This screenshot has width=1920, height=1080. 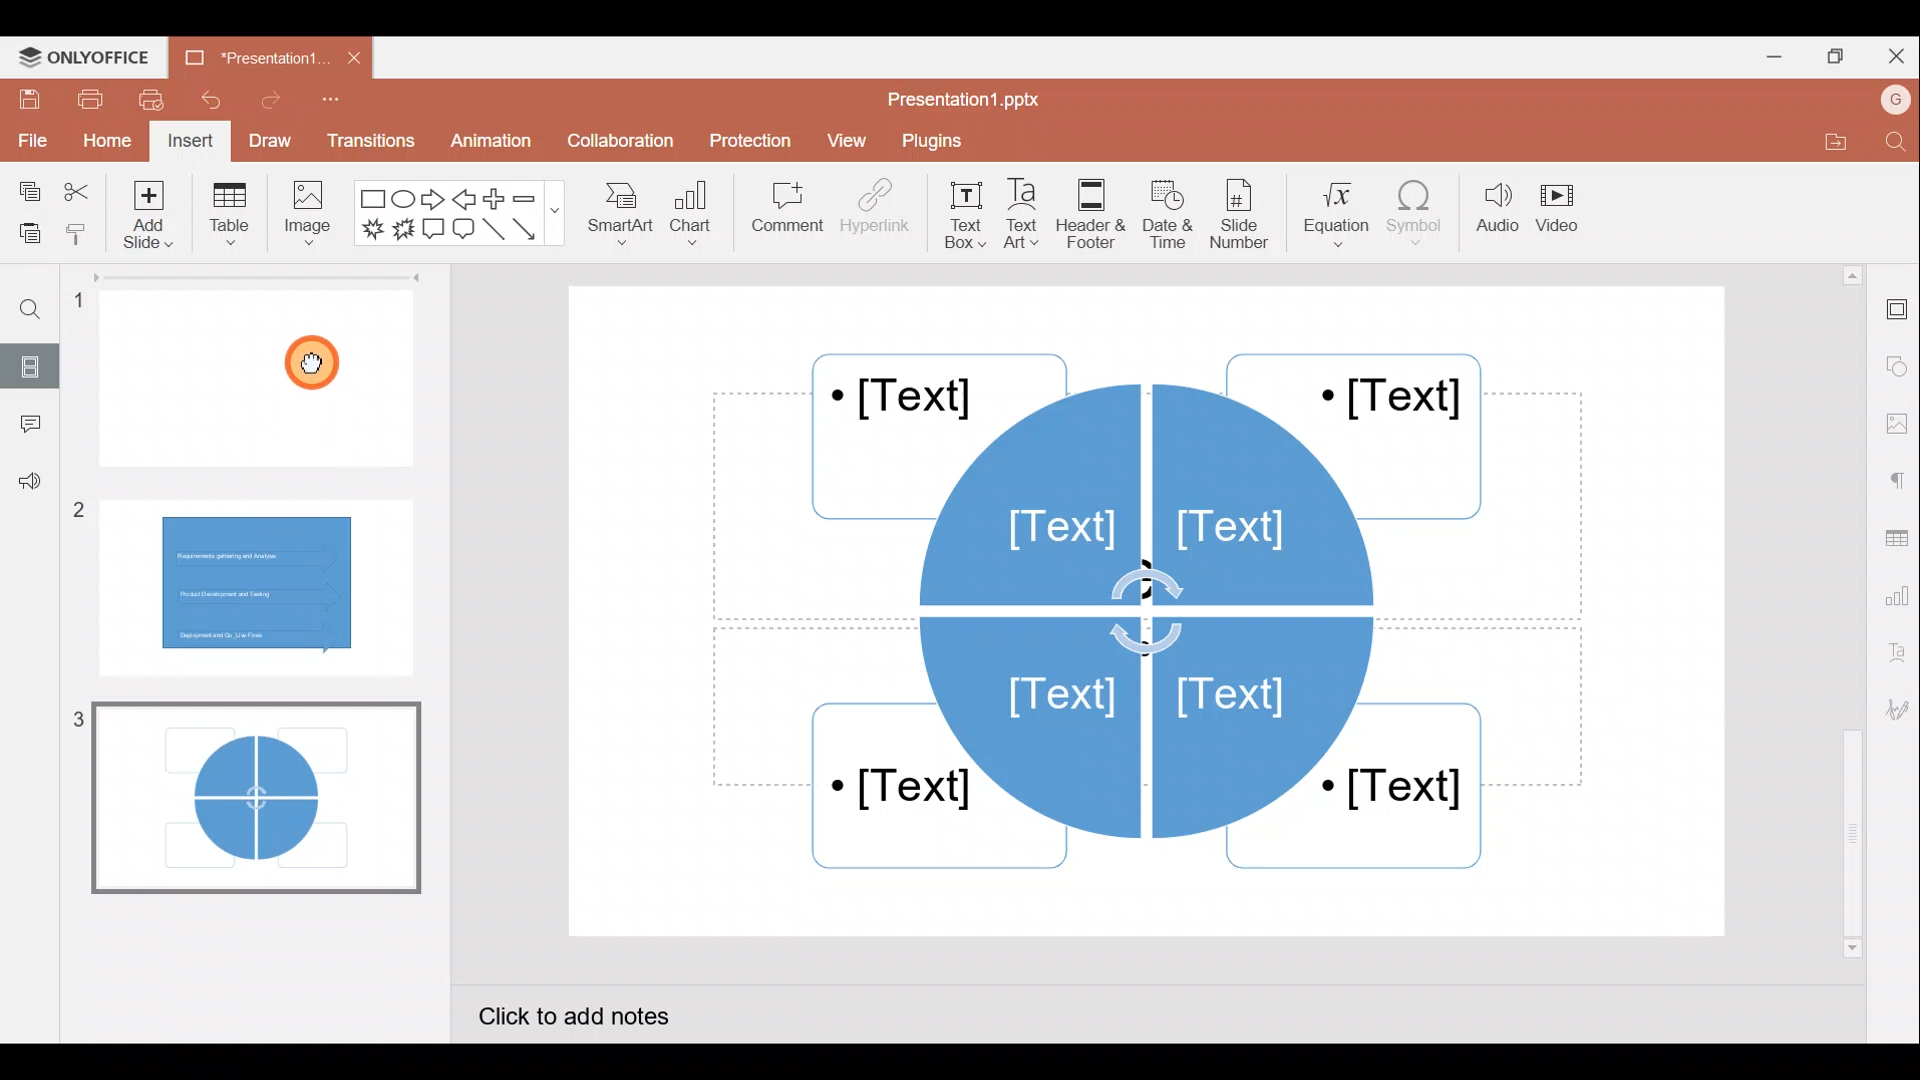 What do you see at coordinates (487, 140) in the screenshot?
I see `Animation` at bounding box center [487, 140].